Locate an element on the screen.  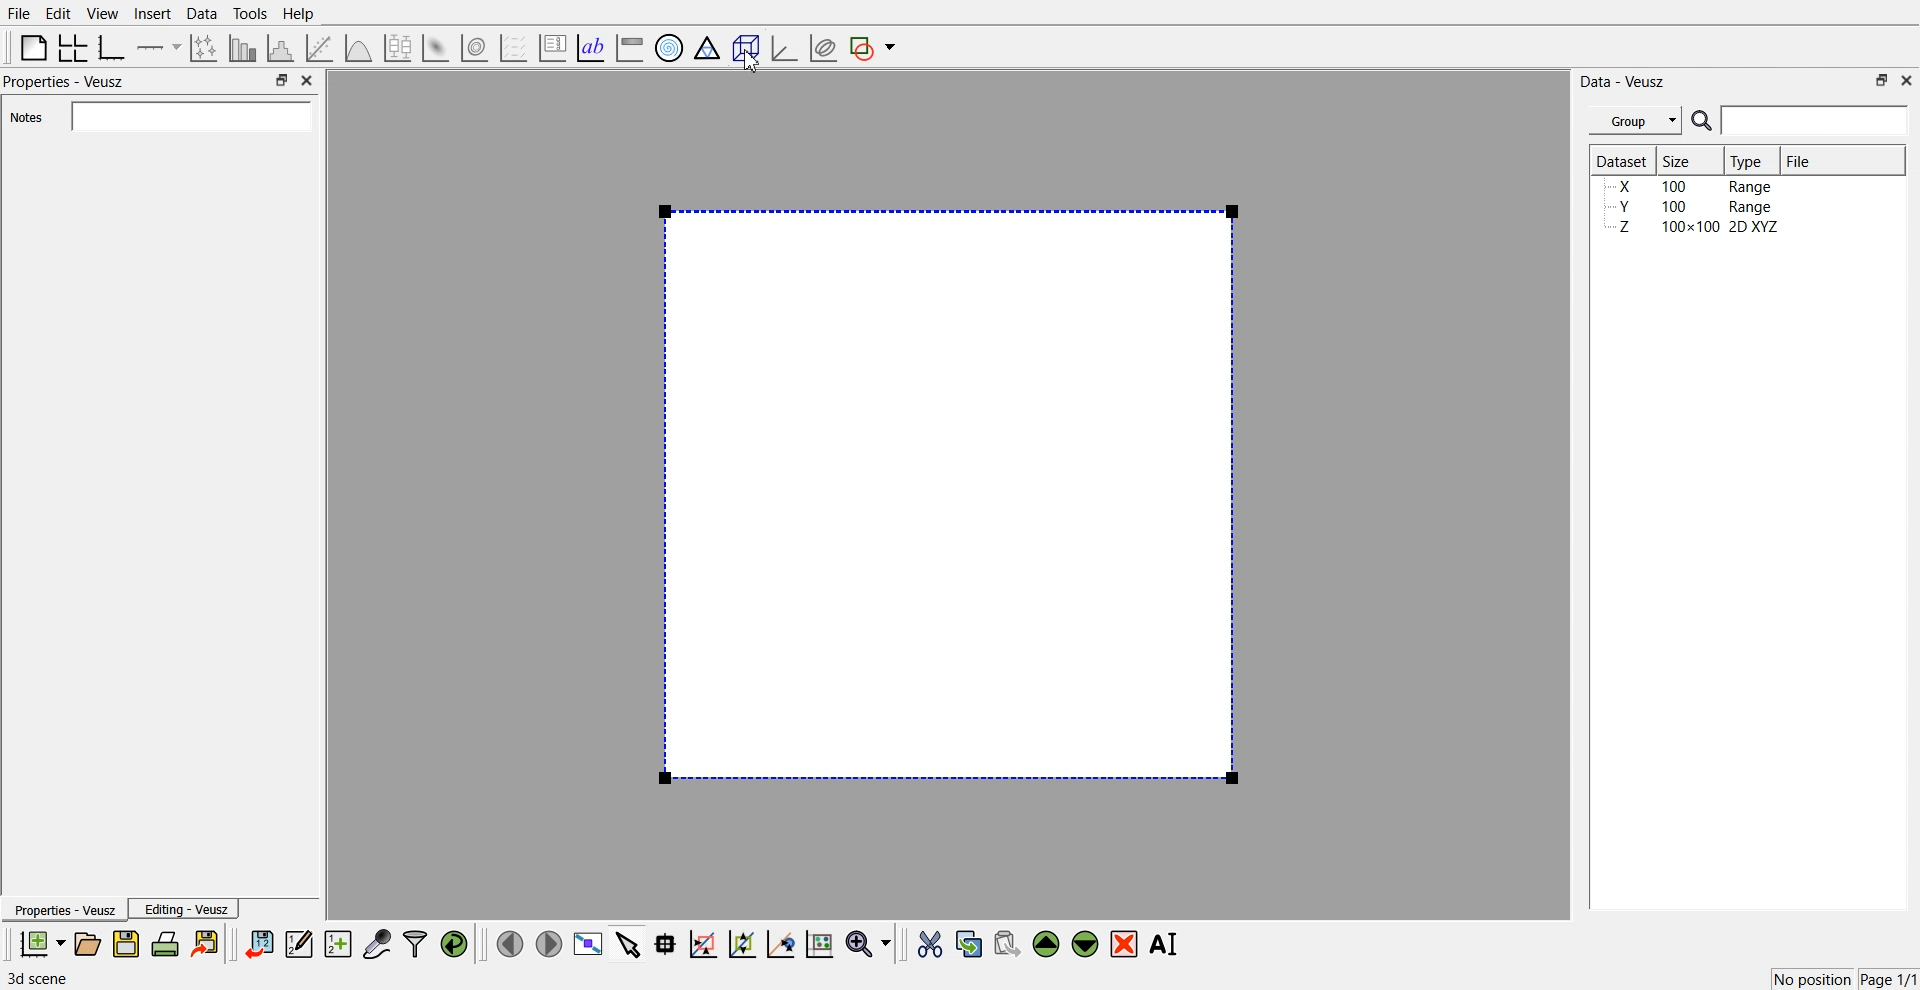
3D Volume is located at coordinates (474, 48).